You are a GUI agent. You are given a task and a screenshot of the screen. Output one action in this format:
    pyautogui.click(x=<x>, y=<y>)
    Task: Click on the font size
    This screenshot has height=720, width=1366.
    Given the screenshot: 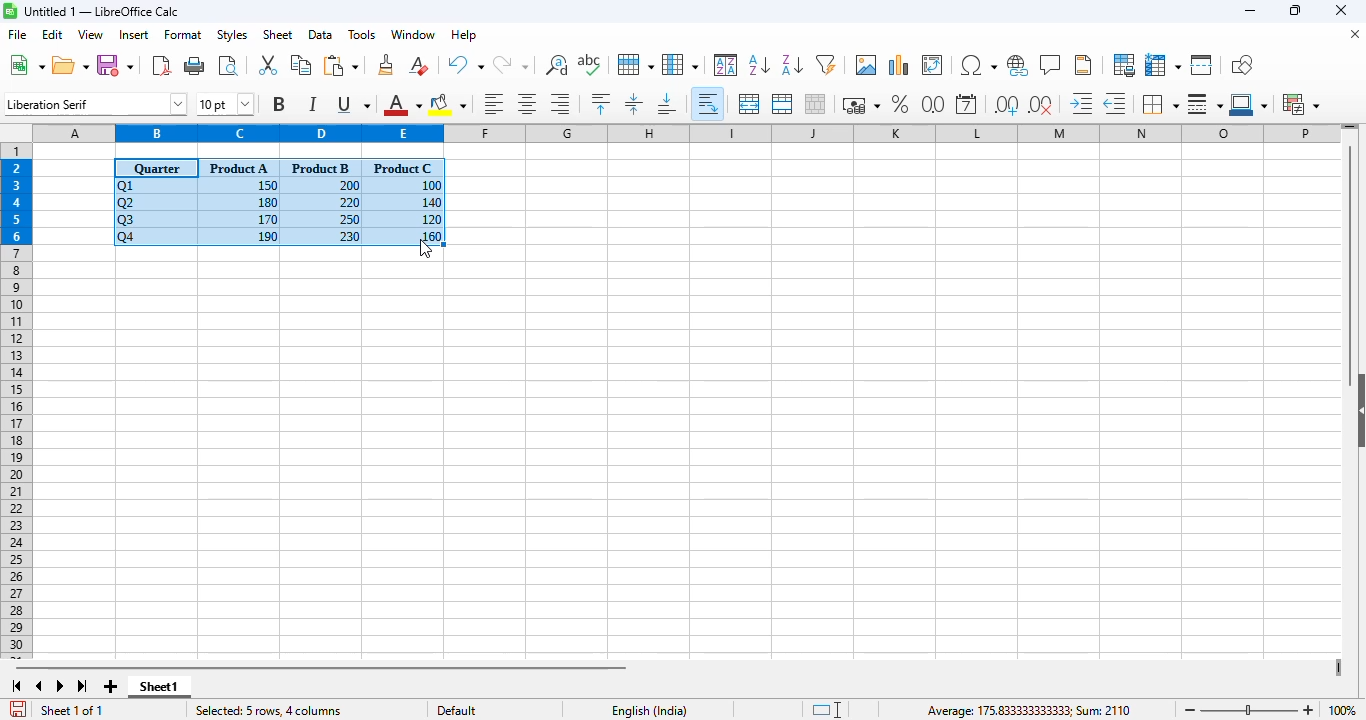 What is the action you would take?
    pyautogui.click(x=224, y=104)
    